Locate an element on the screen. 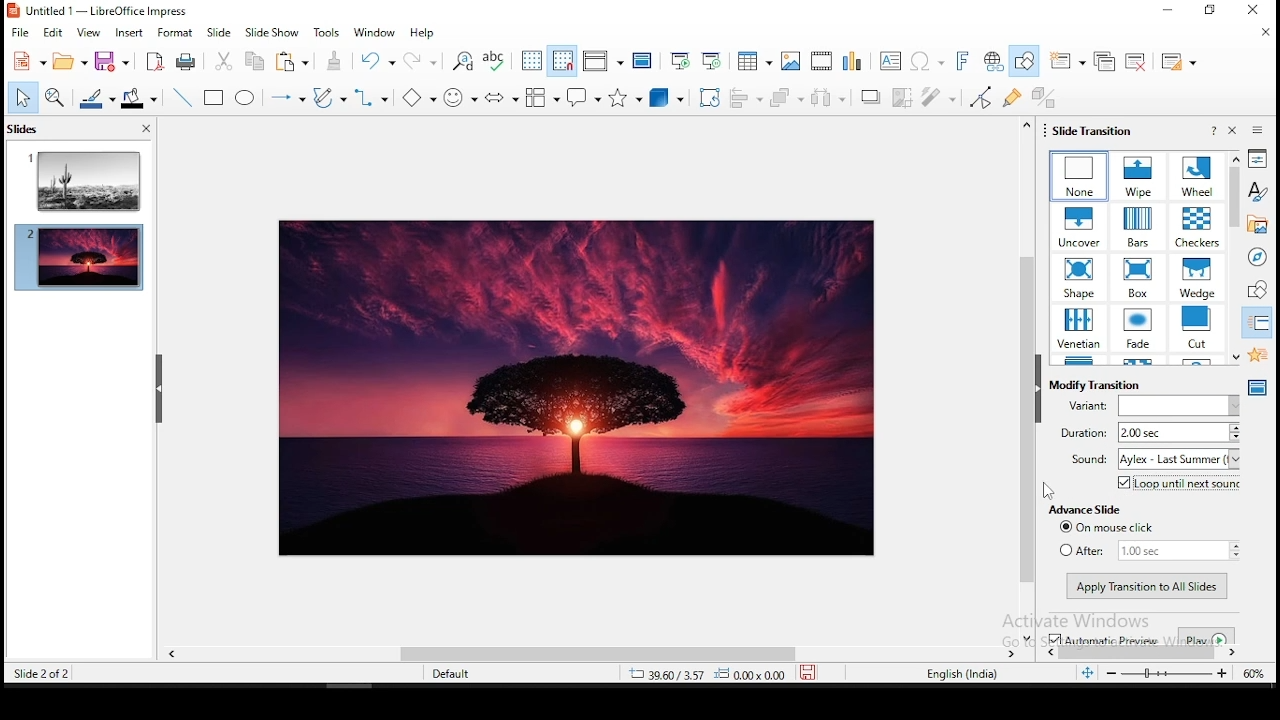 This screenshot has height=720, width=1280. edit is located at coordinates (55, 33).